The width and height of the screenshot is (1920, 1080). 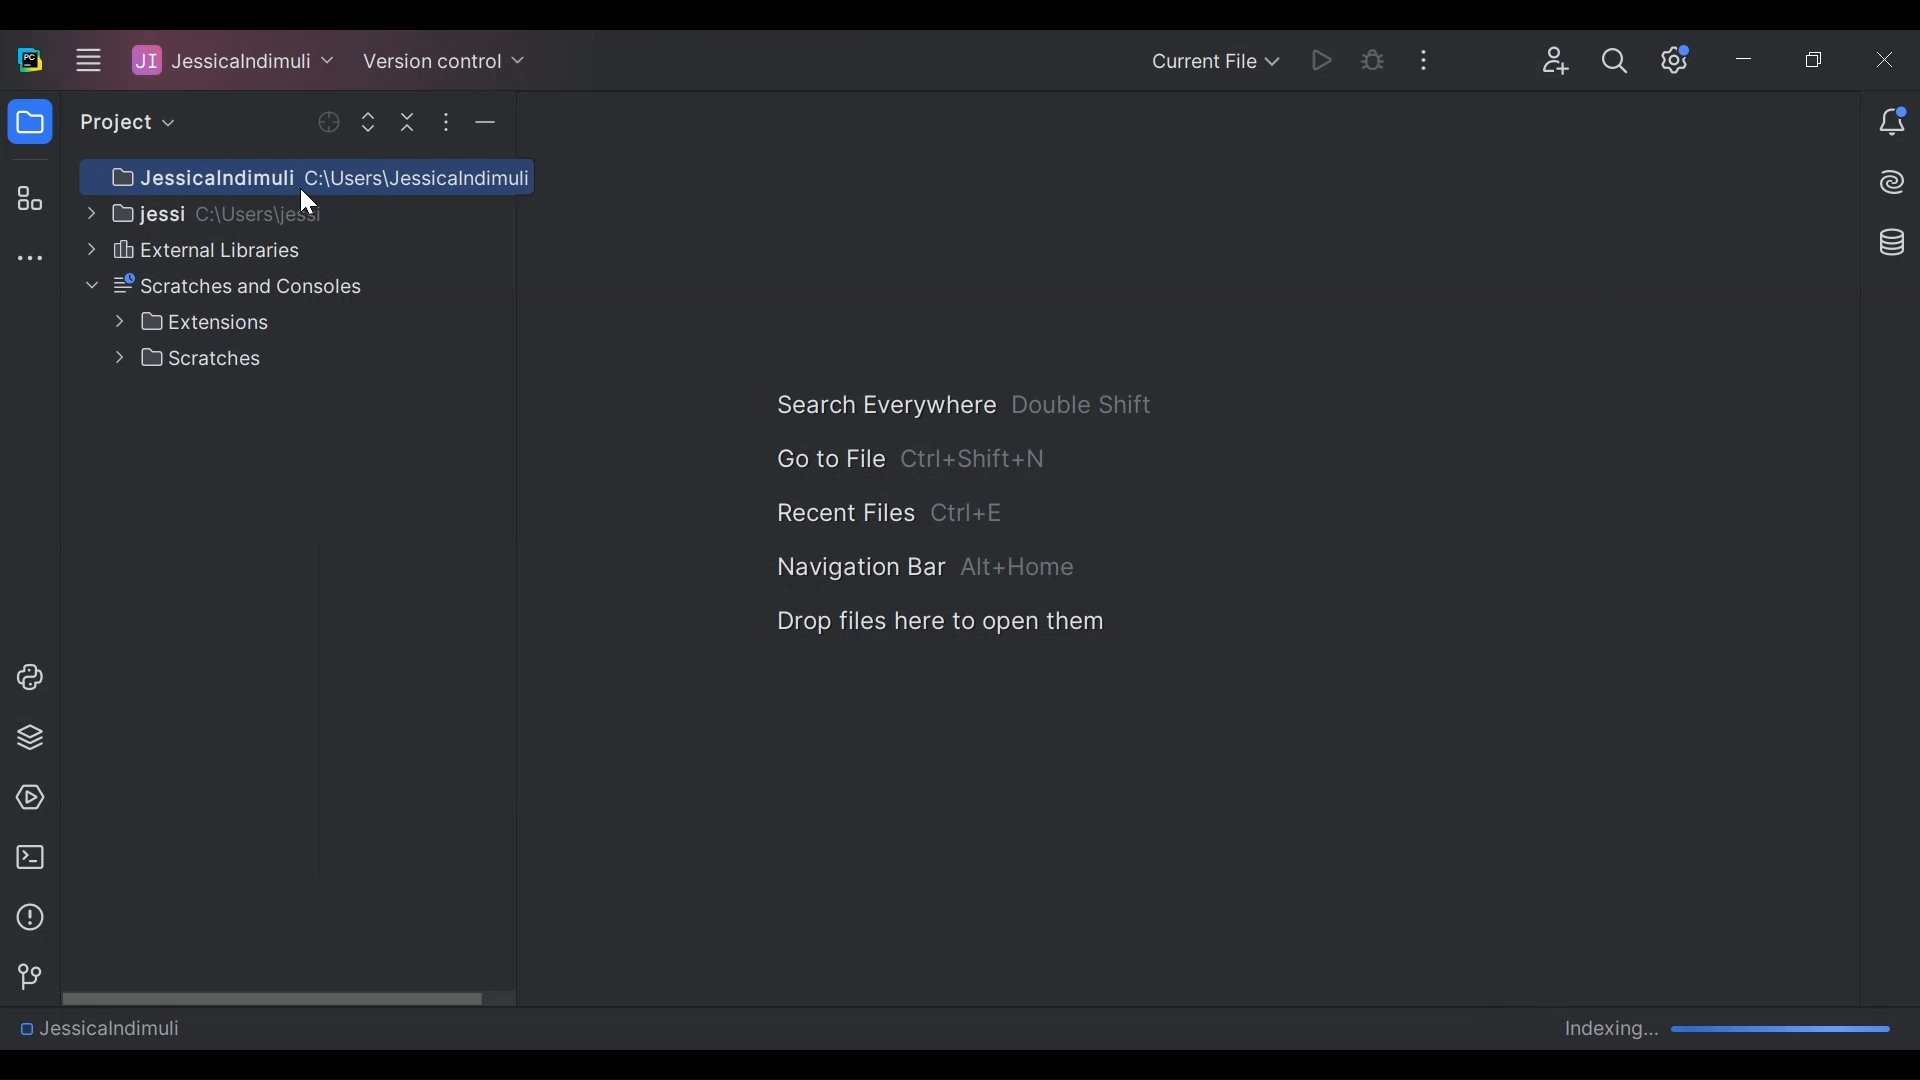 I want to click on Main  menu, so click(x=85, y=59).